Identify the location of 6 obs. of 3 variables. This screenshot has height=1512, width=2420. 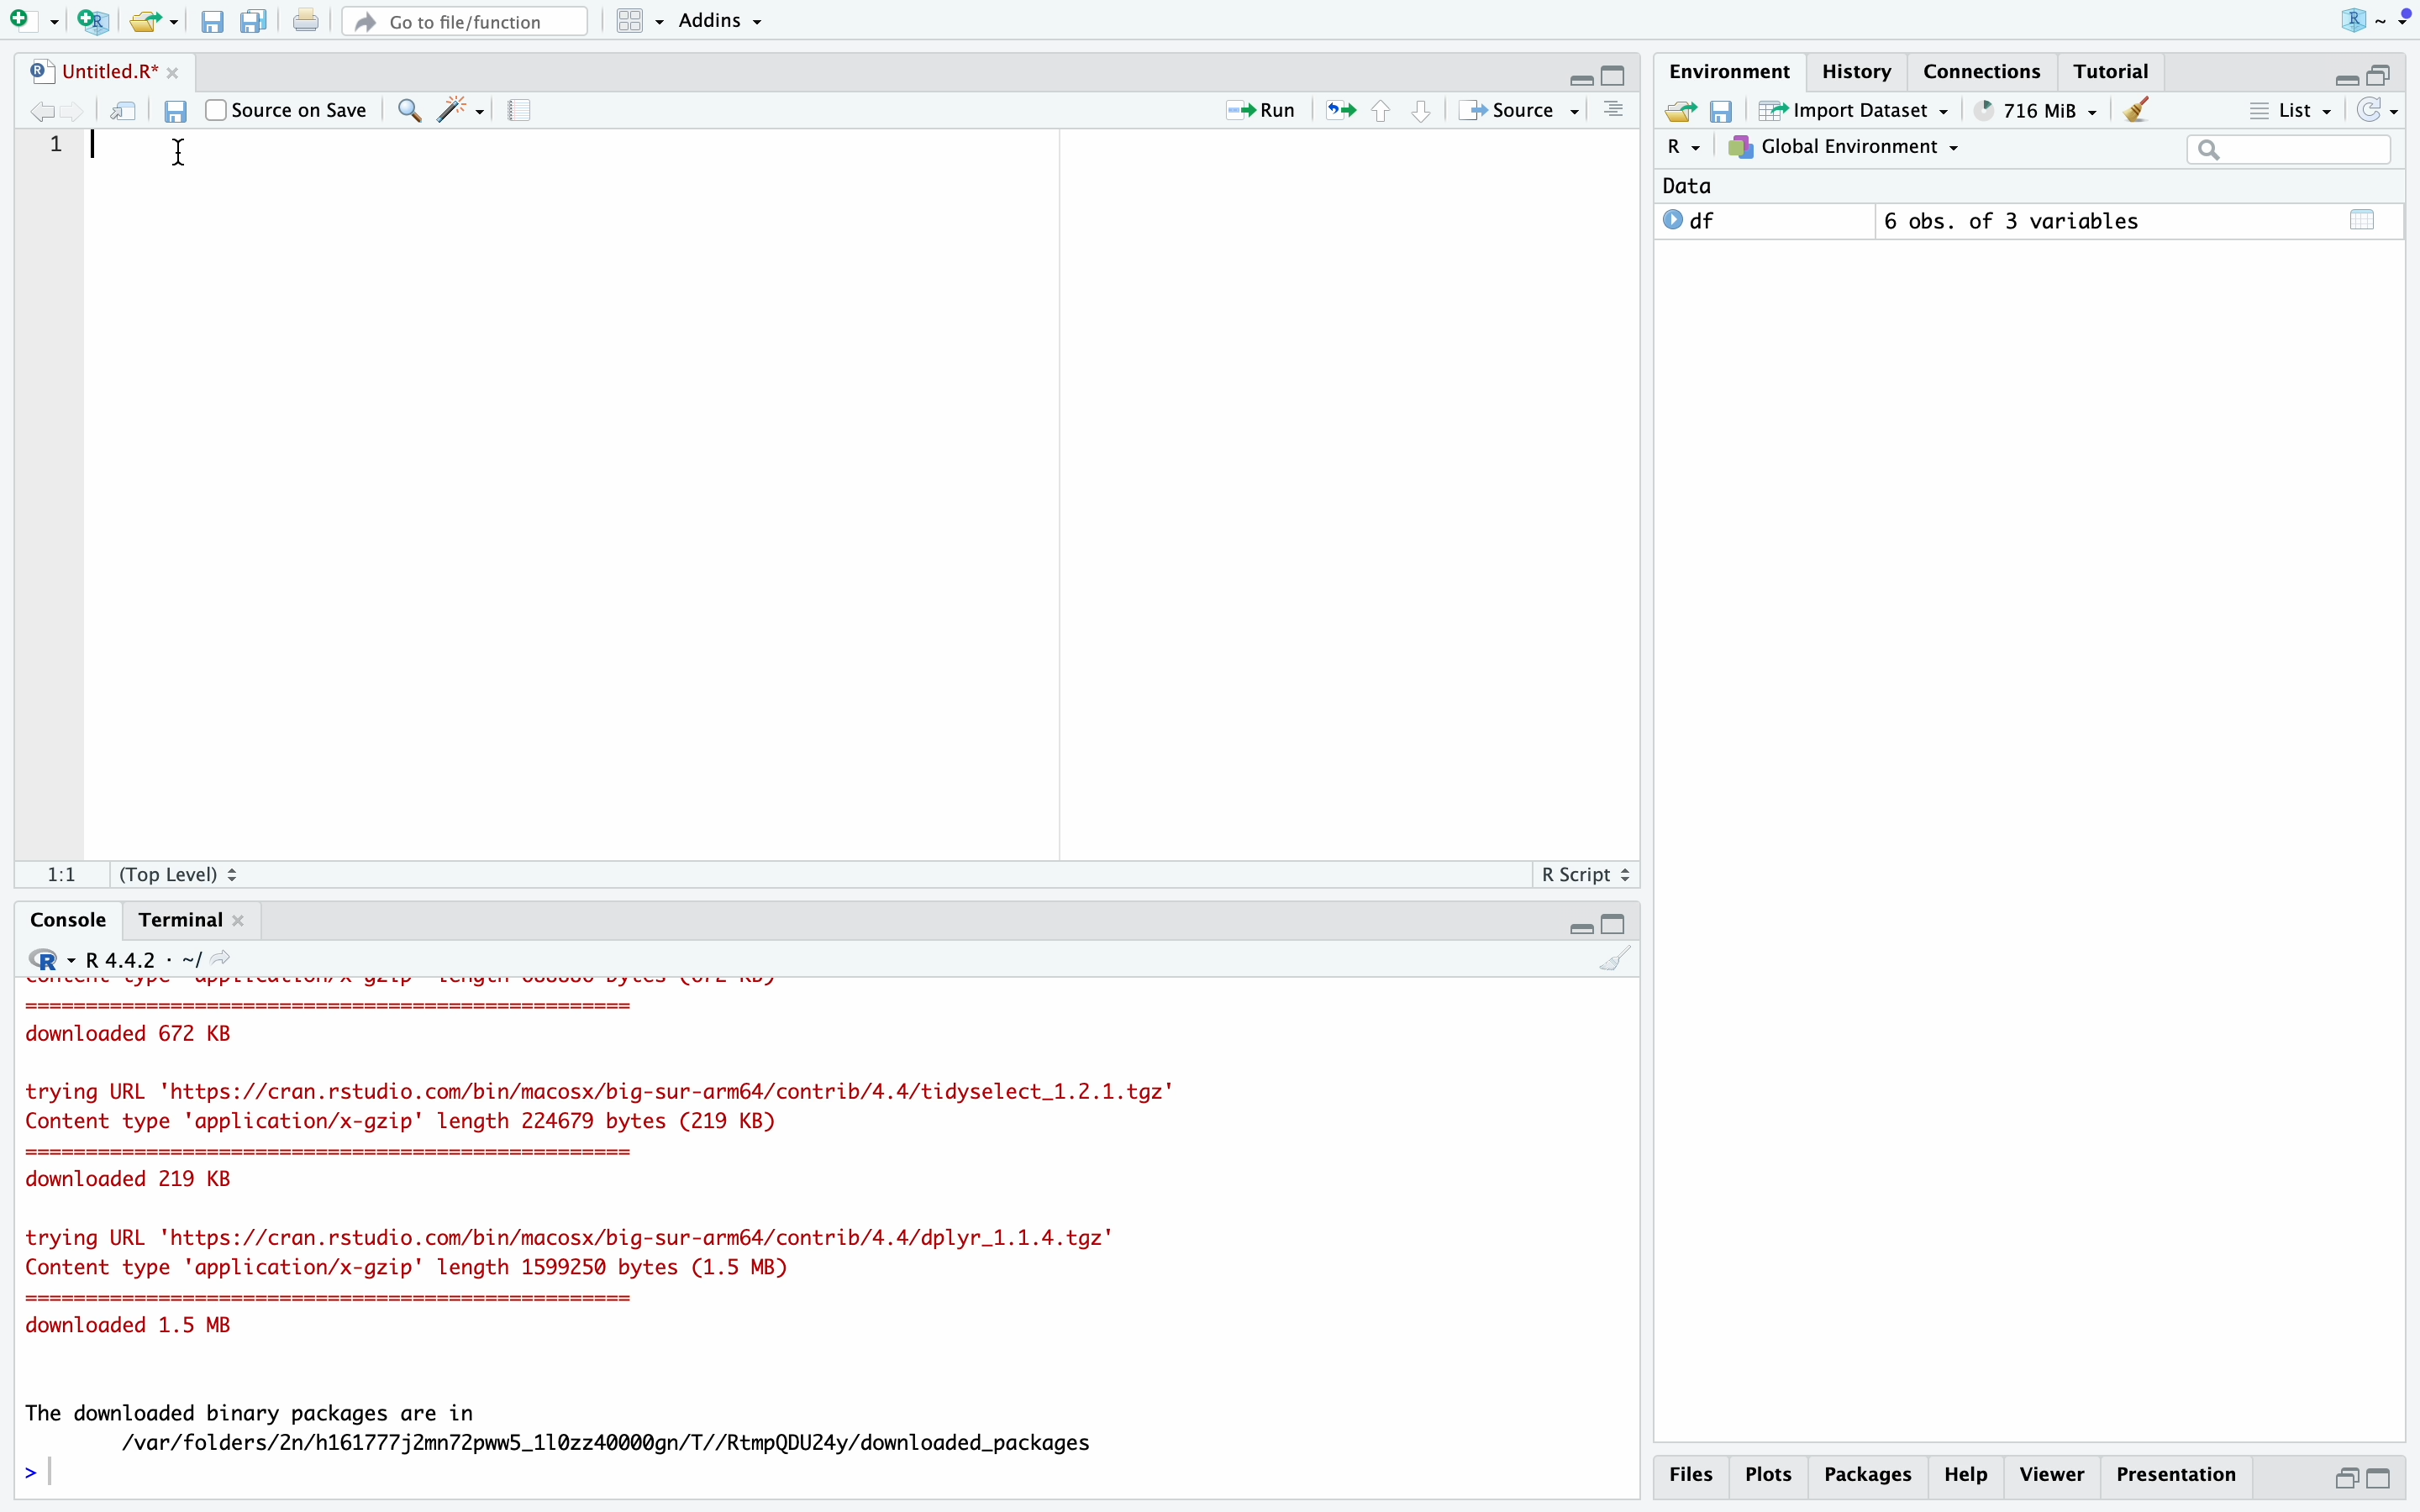
(2021, 220).